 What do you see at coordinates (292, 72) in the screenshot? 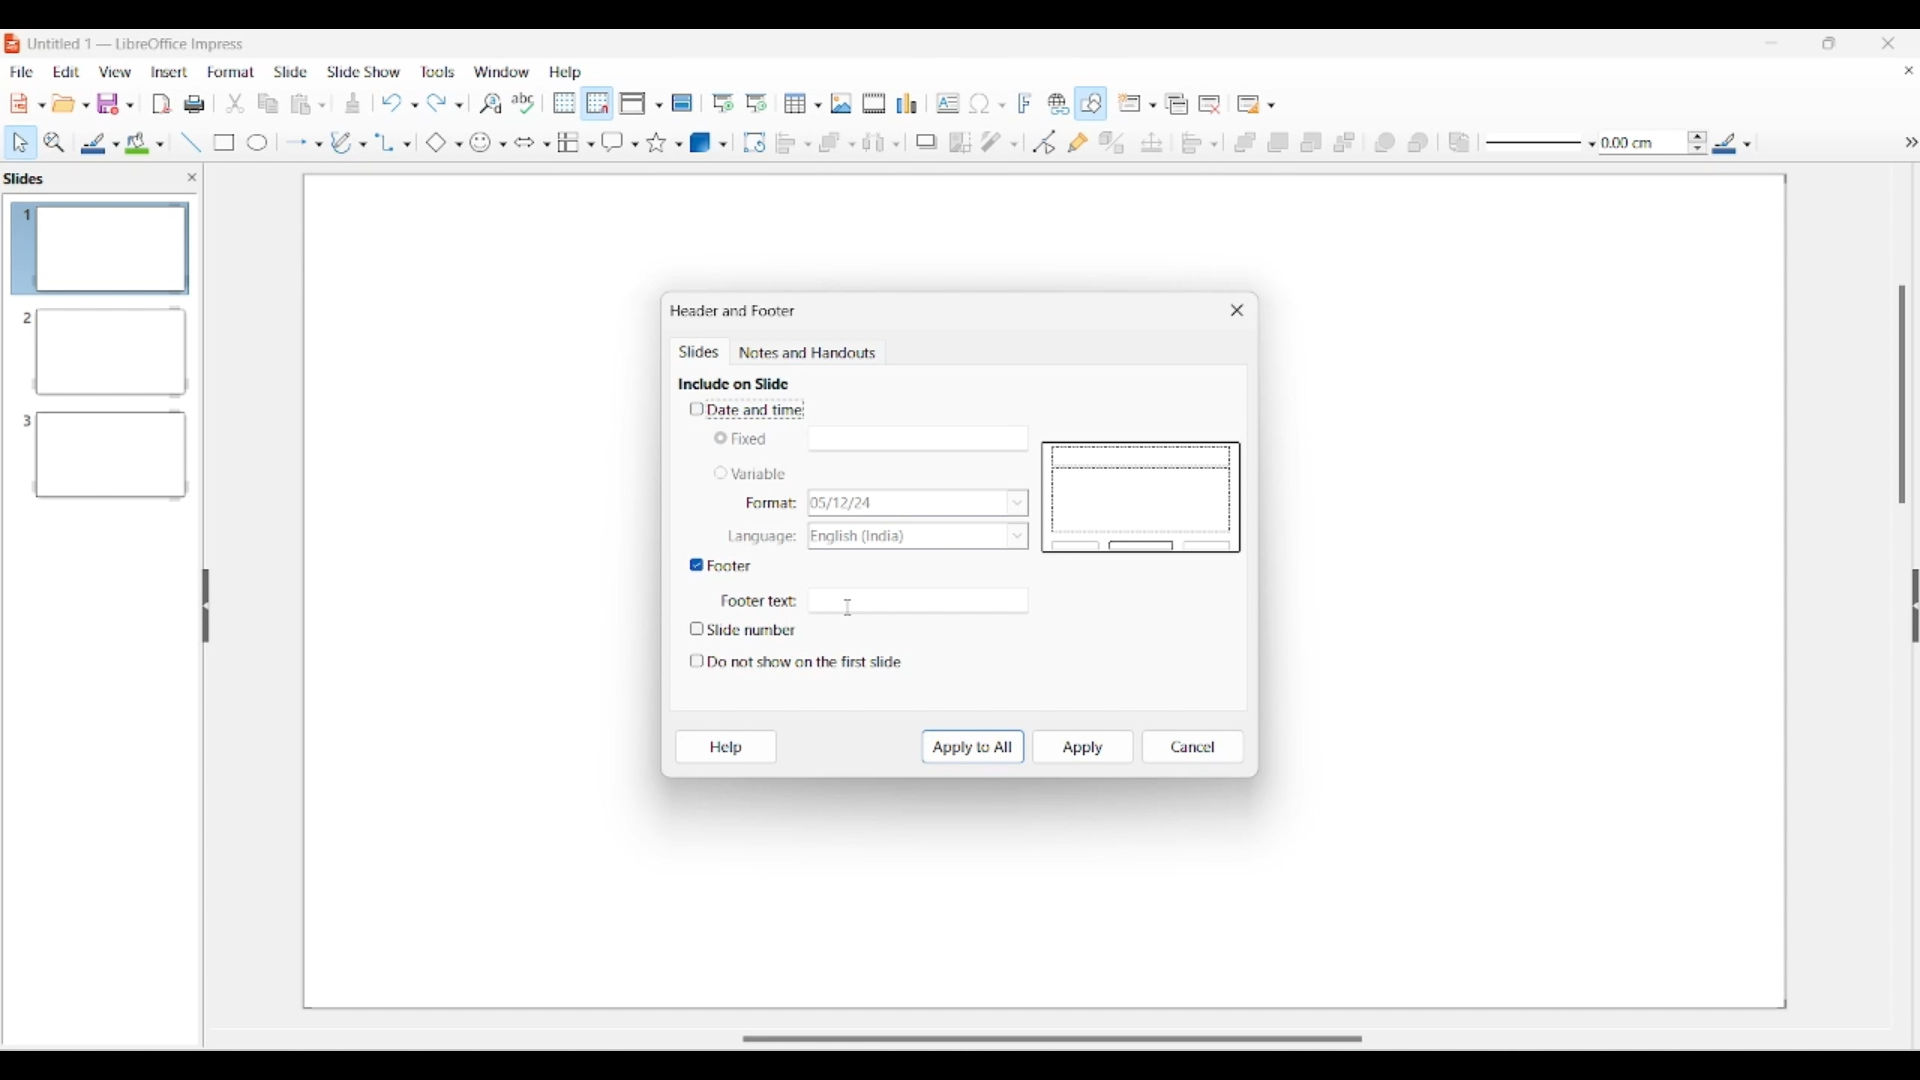
I see `Slide menu` at bounding box center [292, 72].